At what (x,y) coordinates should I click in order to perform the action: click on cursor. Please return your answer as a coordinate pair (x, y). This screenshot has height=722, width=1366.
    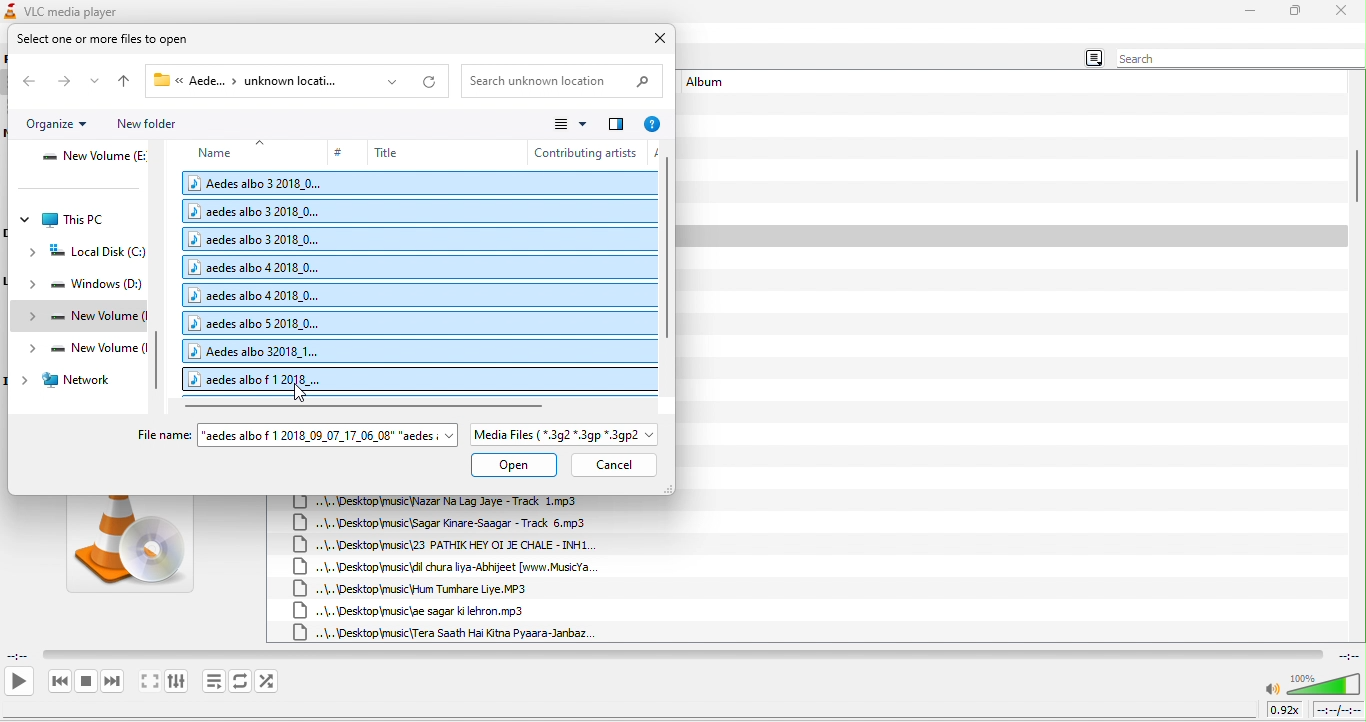
    Looking at the image, I should click on (304, 395).